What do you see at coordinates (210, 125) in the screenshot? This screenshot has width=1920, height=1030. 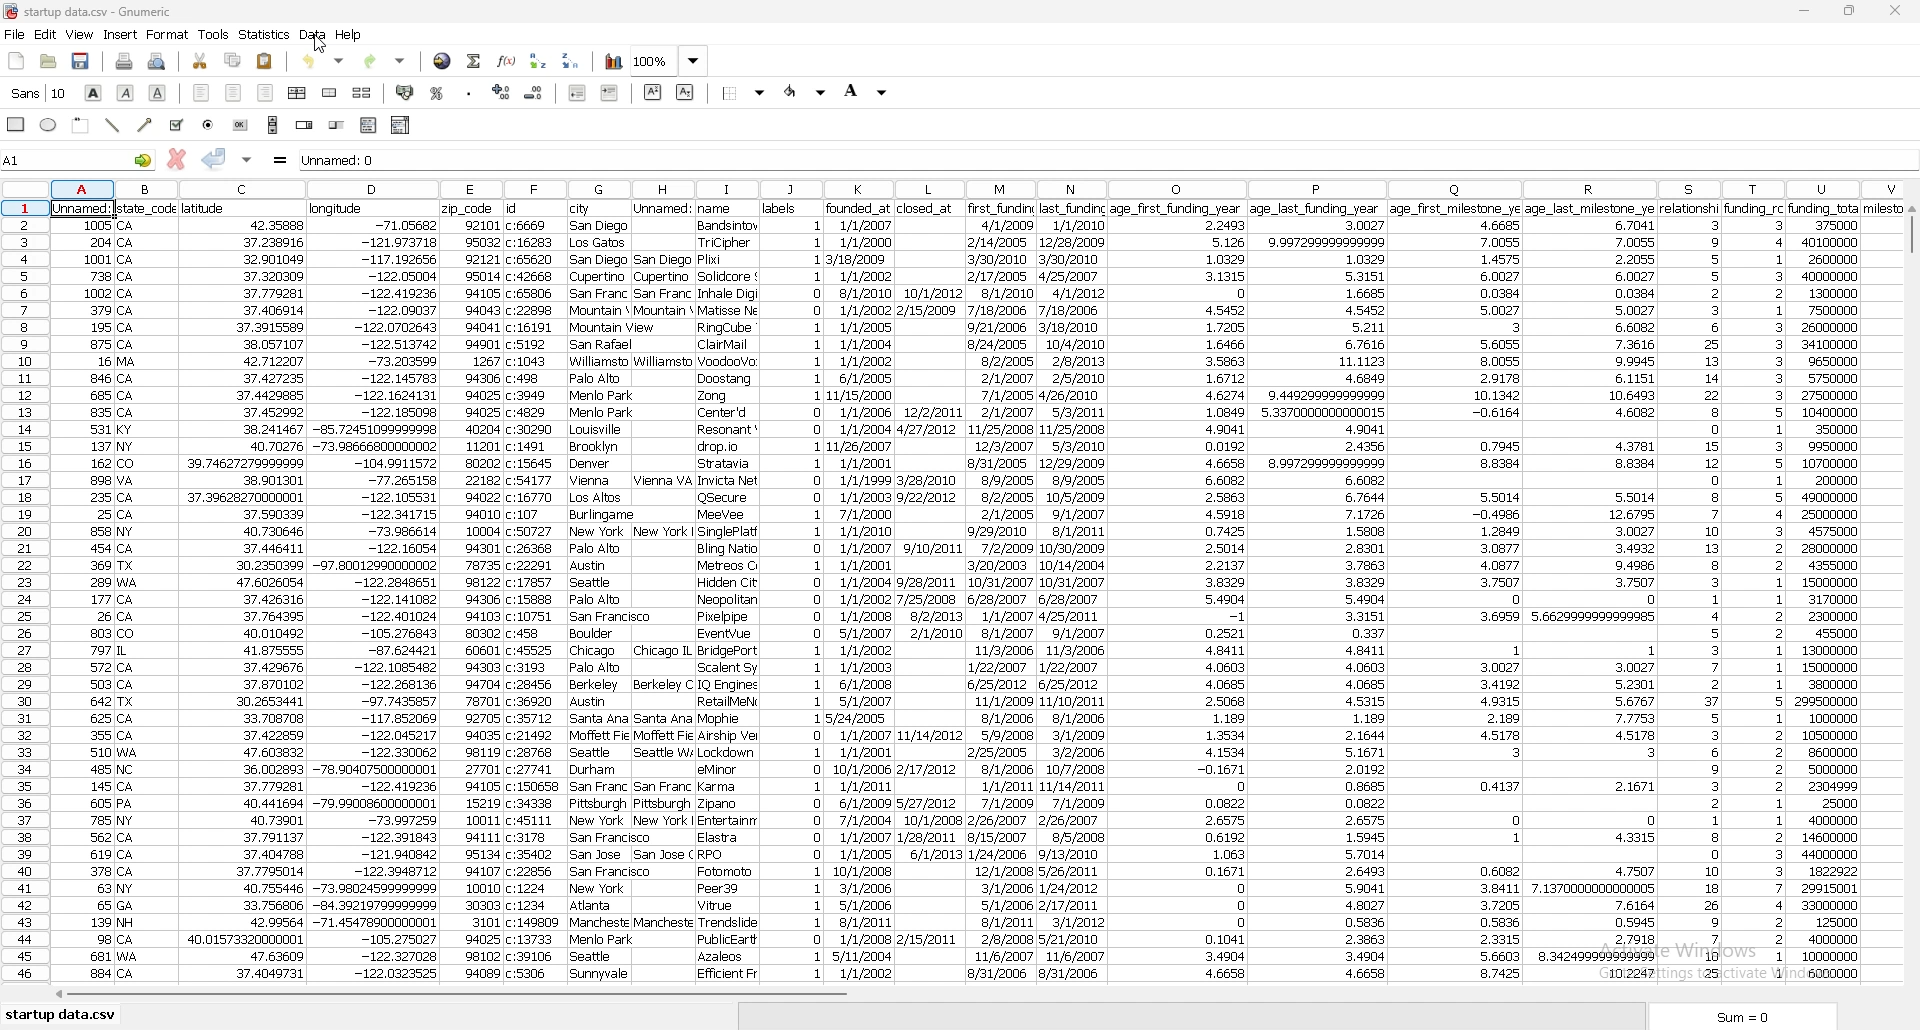 I see `radio button` at bounding box center [210, 125].